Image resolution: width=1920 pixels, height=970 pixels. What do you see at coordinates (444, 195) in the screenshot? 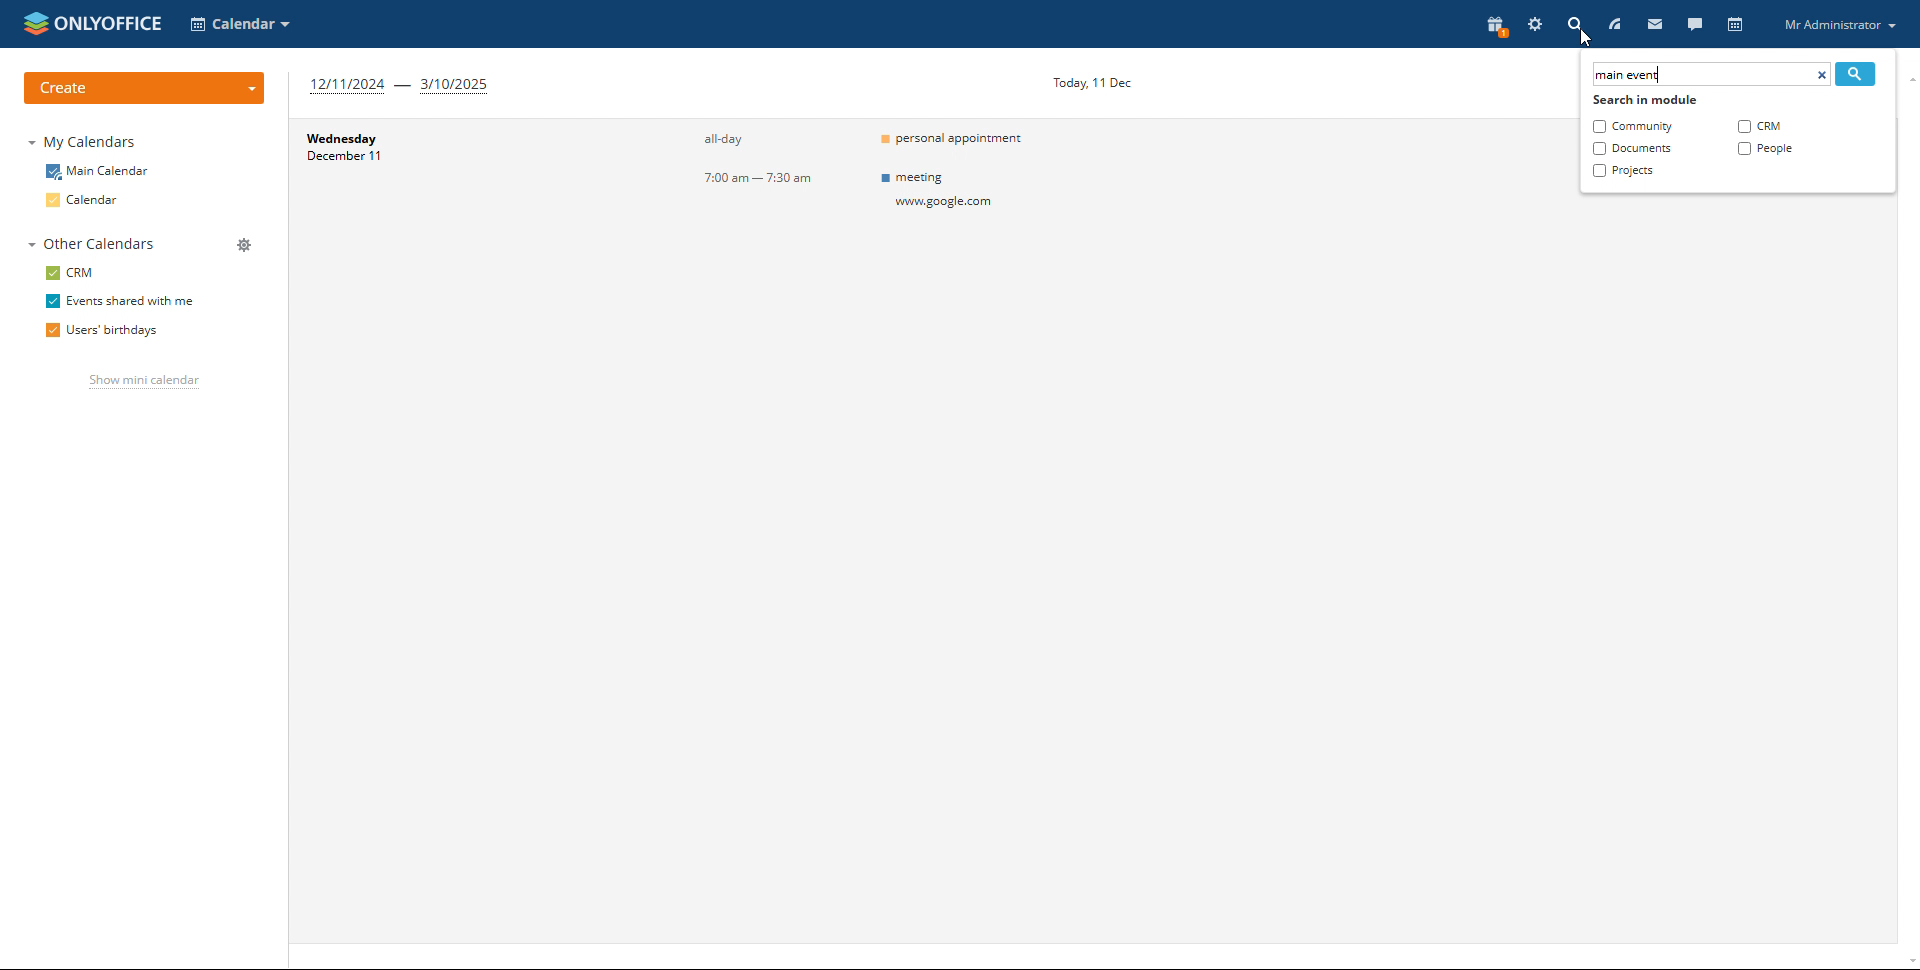
I see `Wednesday December 11` at bounding box center [444, 195].